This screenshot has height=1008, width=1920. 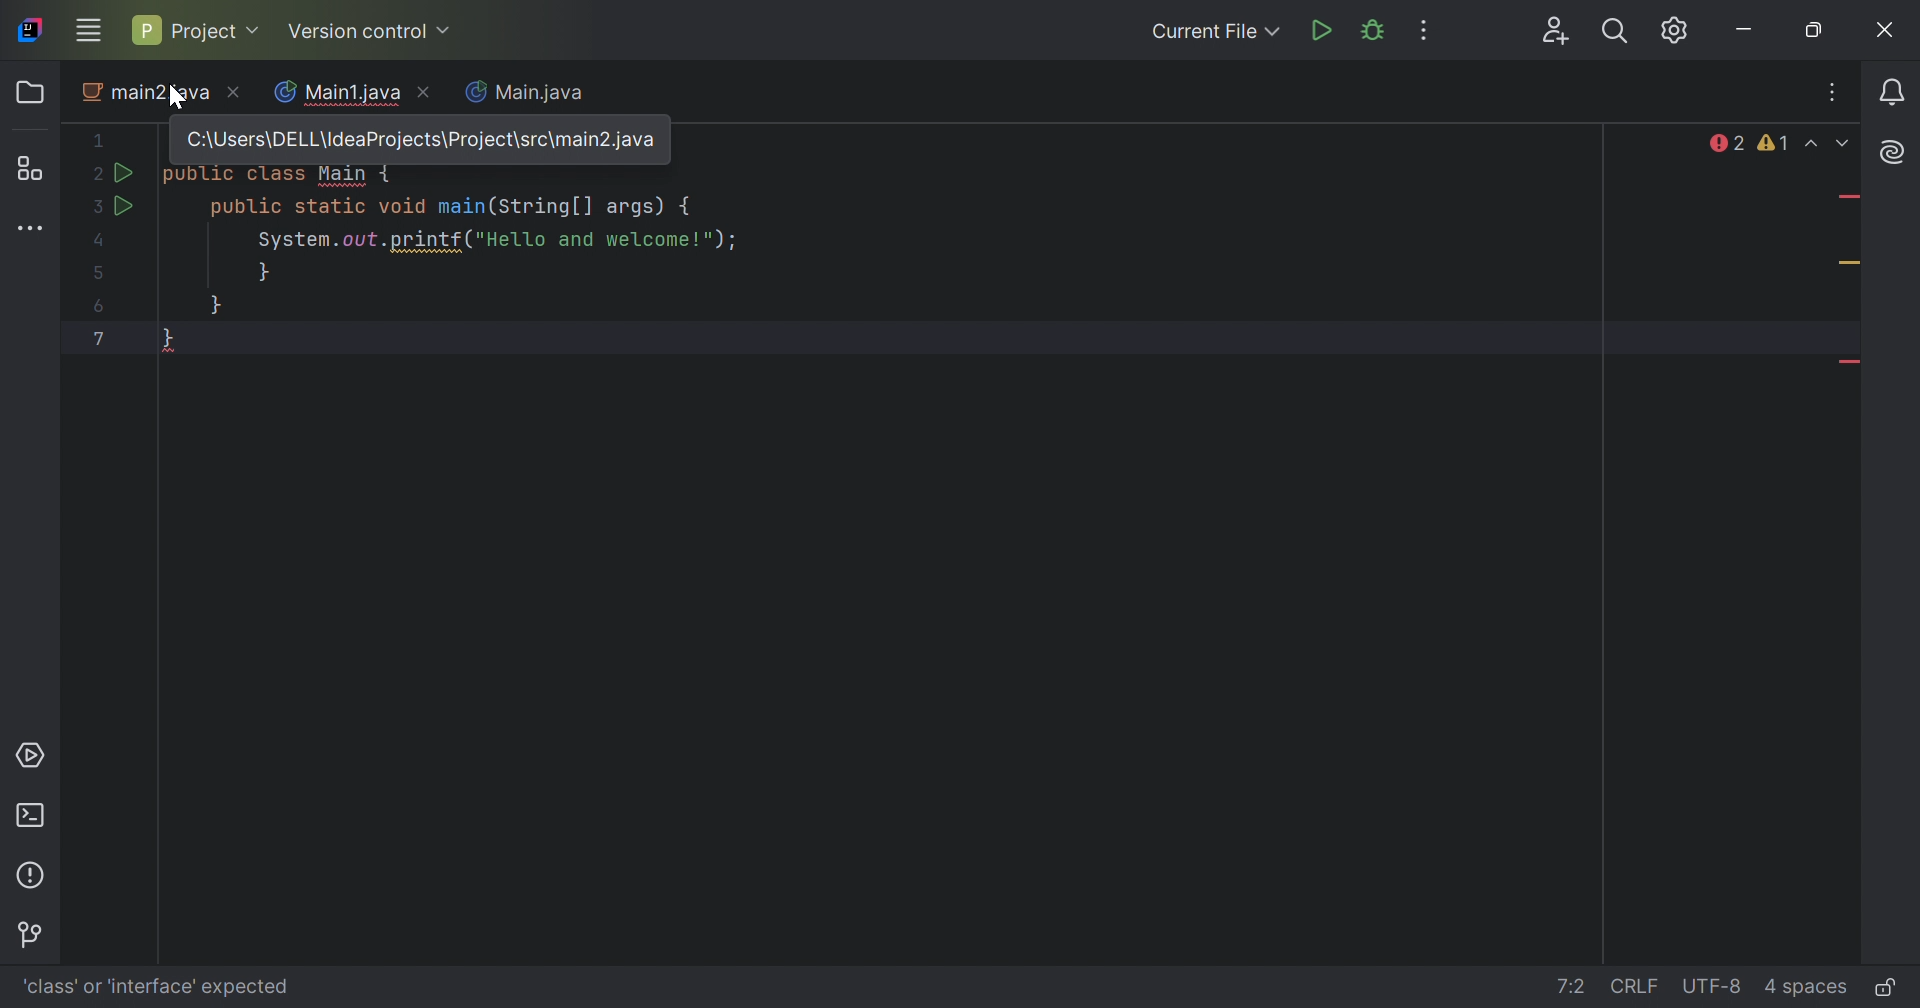 What do you see at coordinates (100, 308) in the screenshot?
I see `6` at bounding box center [100, 308].